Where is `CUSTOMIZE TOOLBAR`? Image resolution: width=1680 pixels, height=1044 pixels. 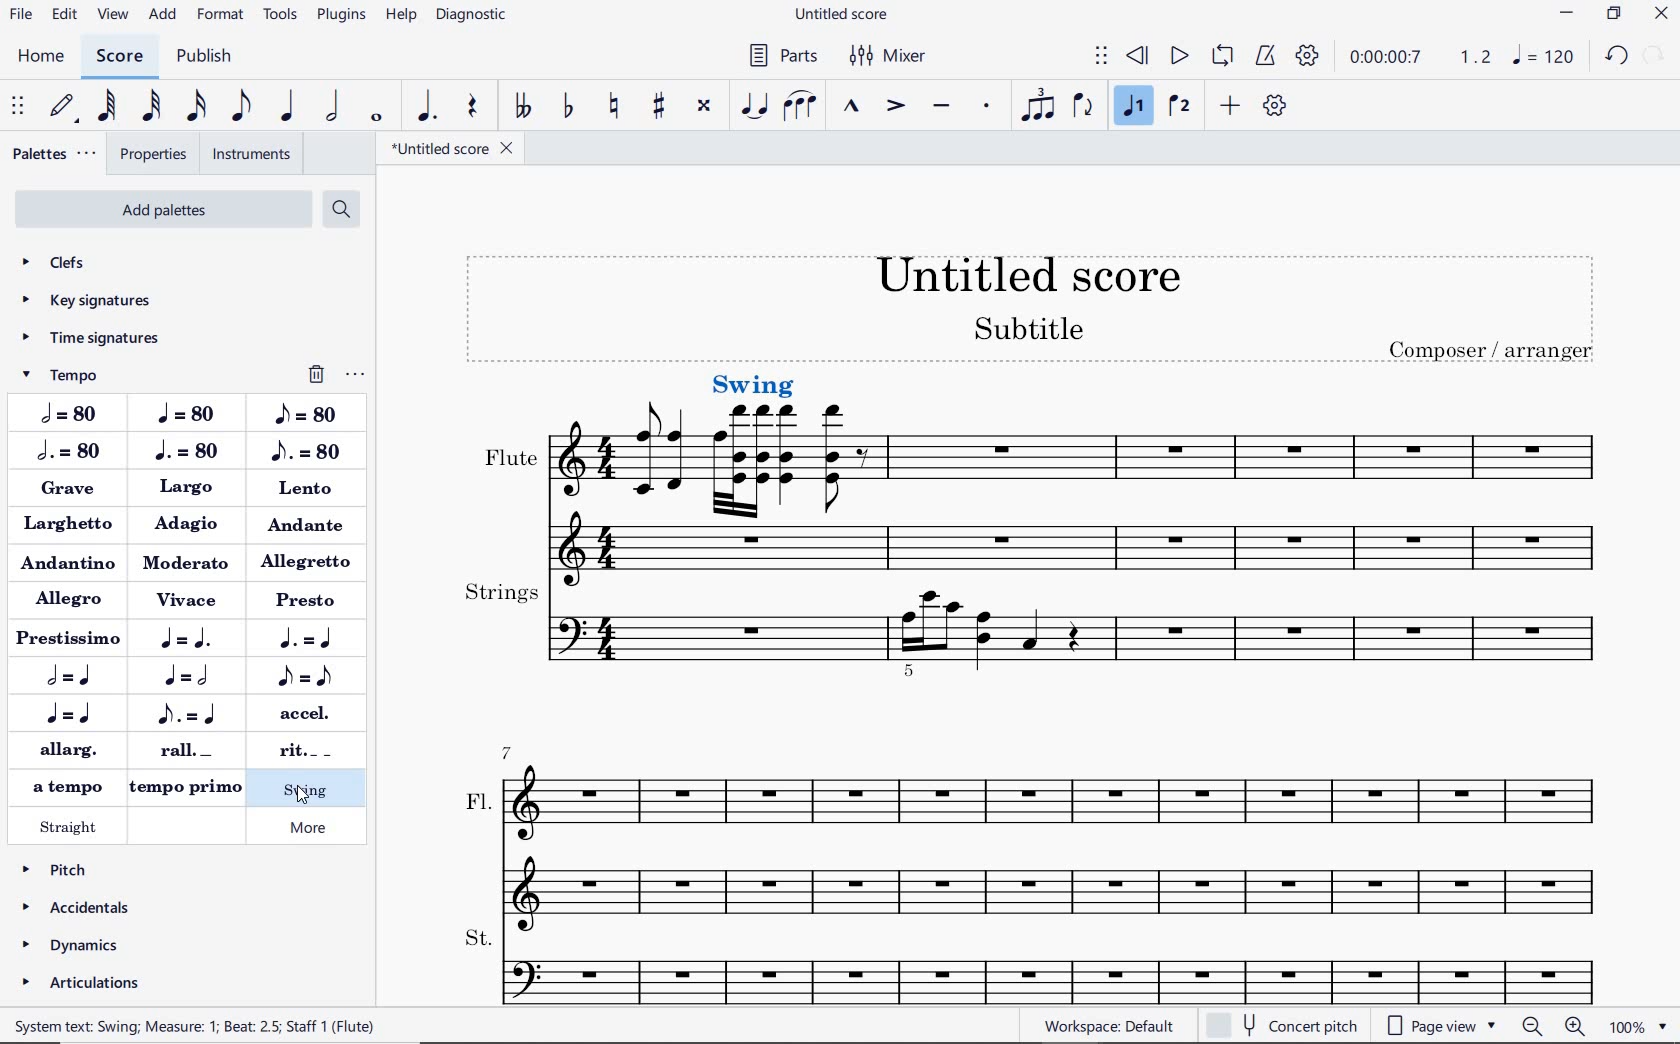
CUSTOMIZE TOOLBAR is located at coordinates (1277, 109).